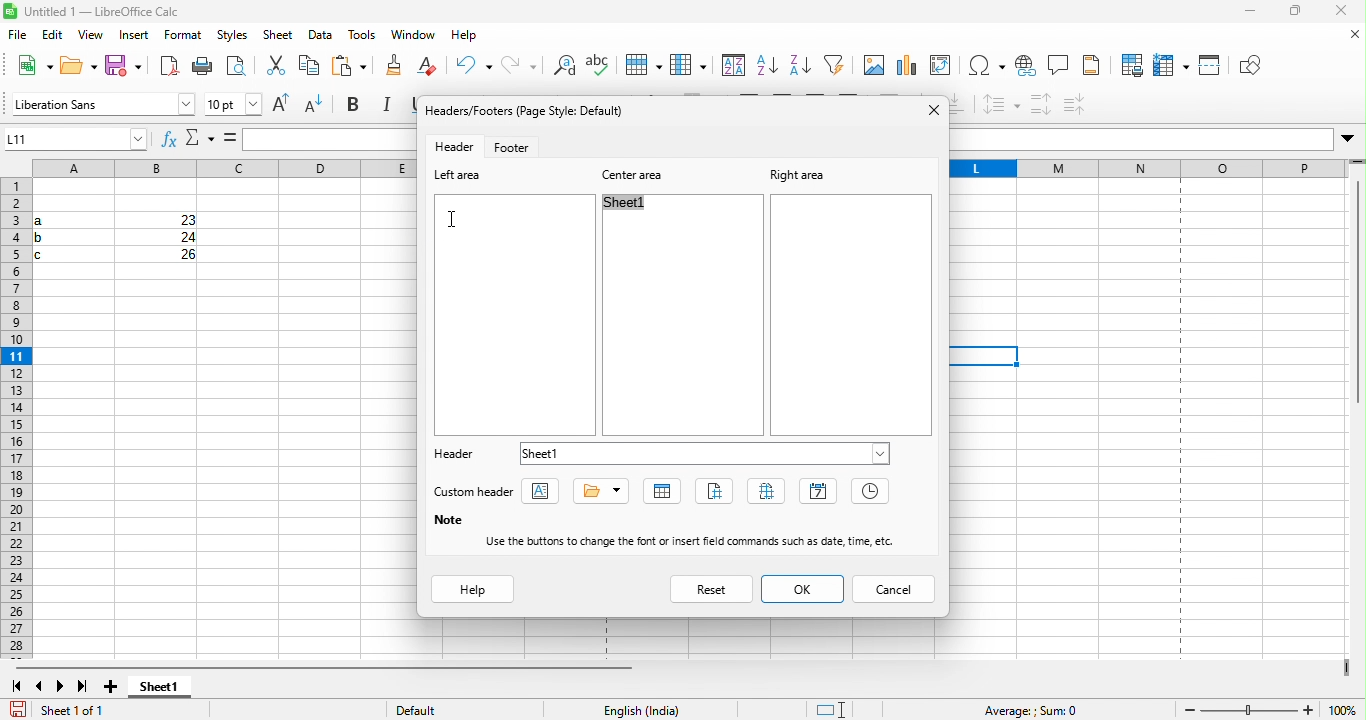 The width and height of the screenshot is (1366, 720). I want to click on decrease paragraph spacing, so click(1075, 102).